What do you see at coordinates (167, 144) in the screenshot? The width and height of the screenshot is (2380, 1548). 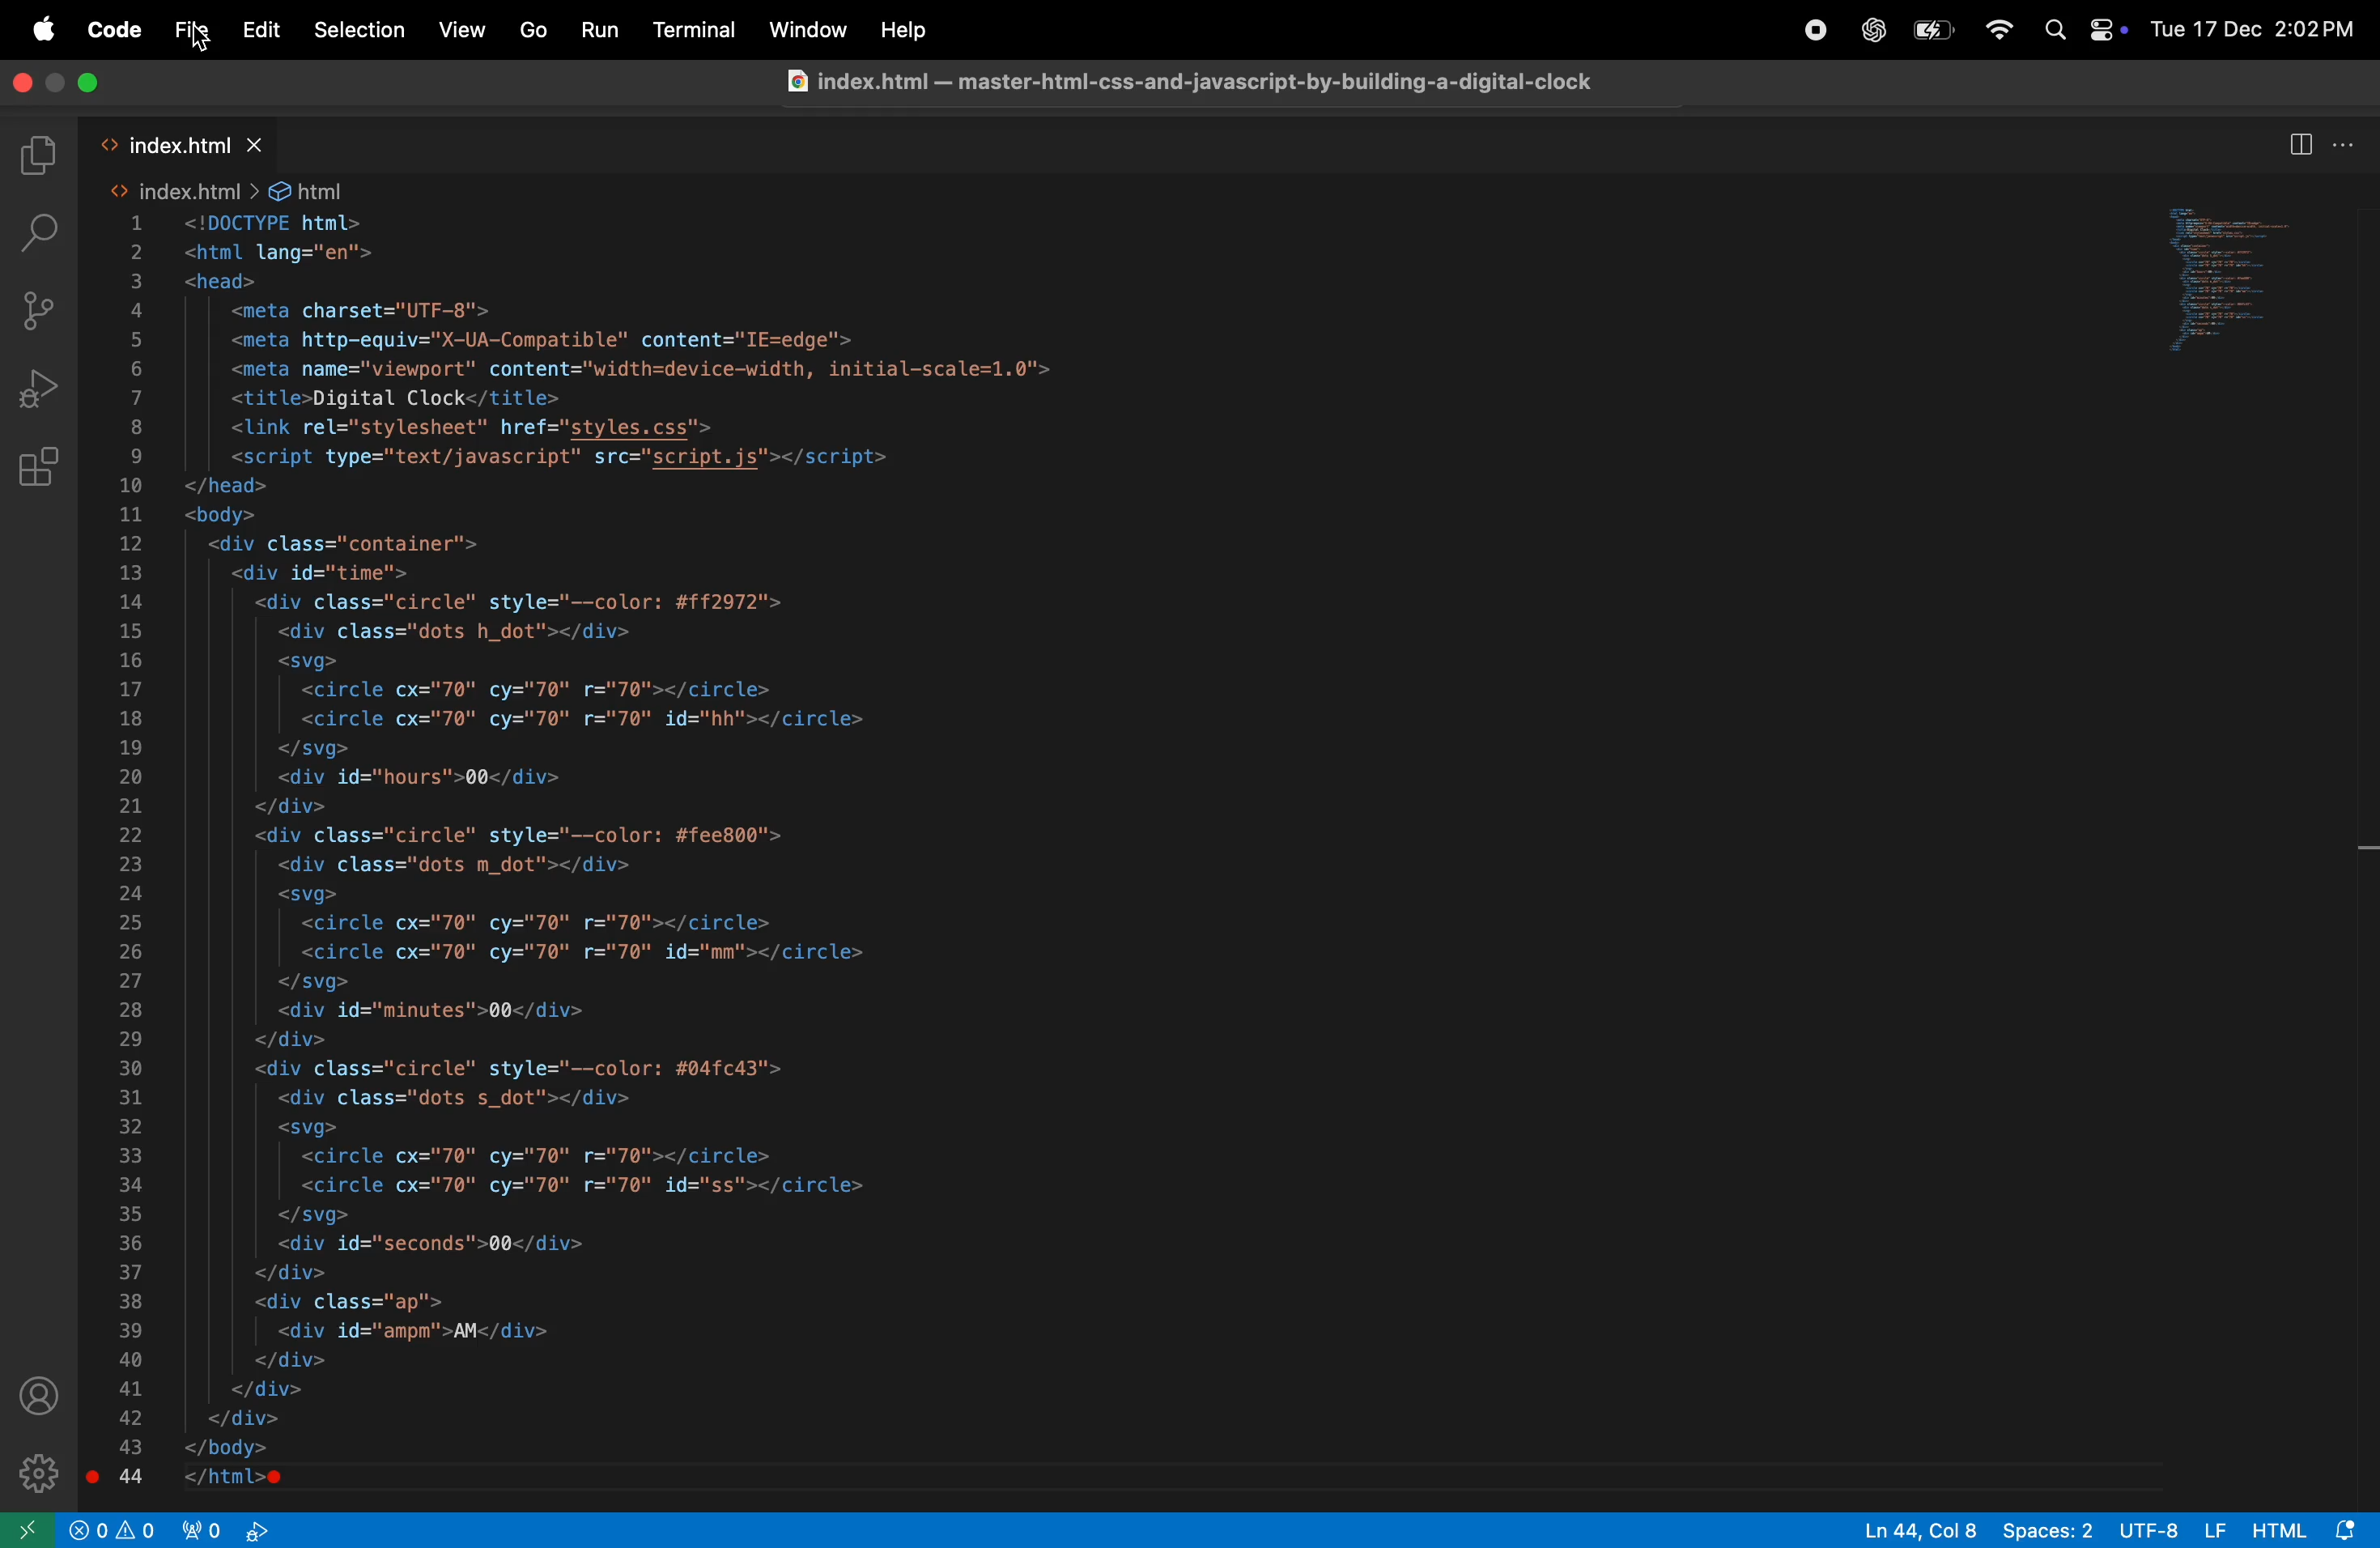 I see `index.html` at bounding box center [167, 144].